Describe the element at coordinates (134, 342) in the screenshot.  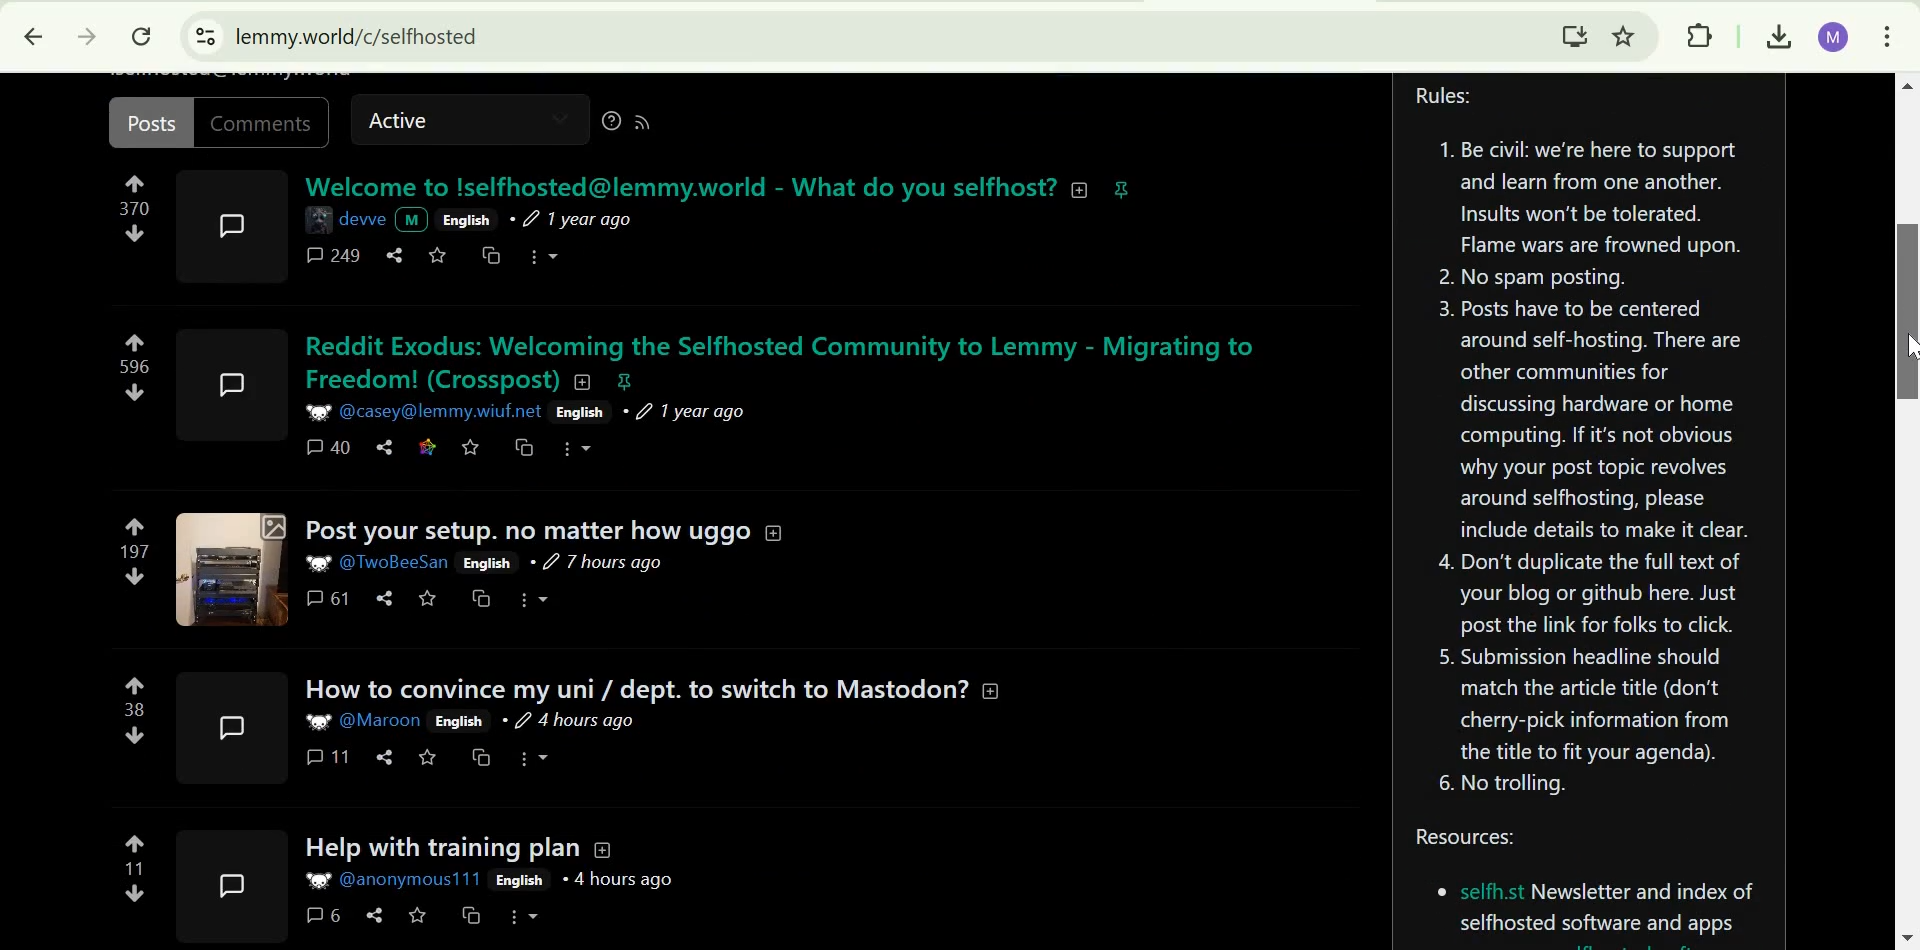
I see `upvote` at that location.